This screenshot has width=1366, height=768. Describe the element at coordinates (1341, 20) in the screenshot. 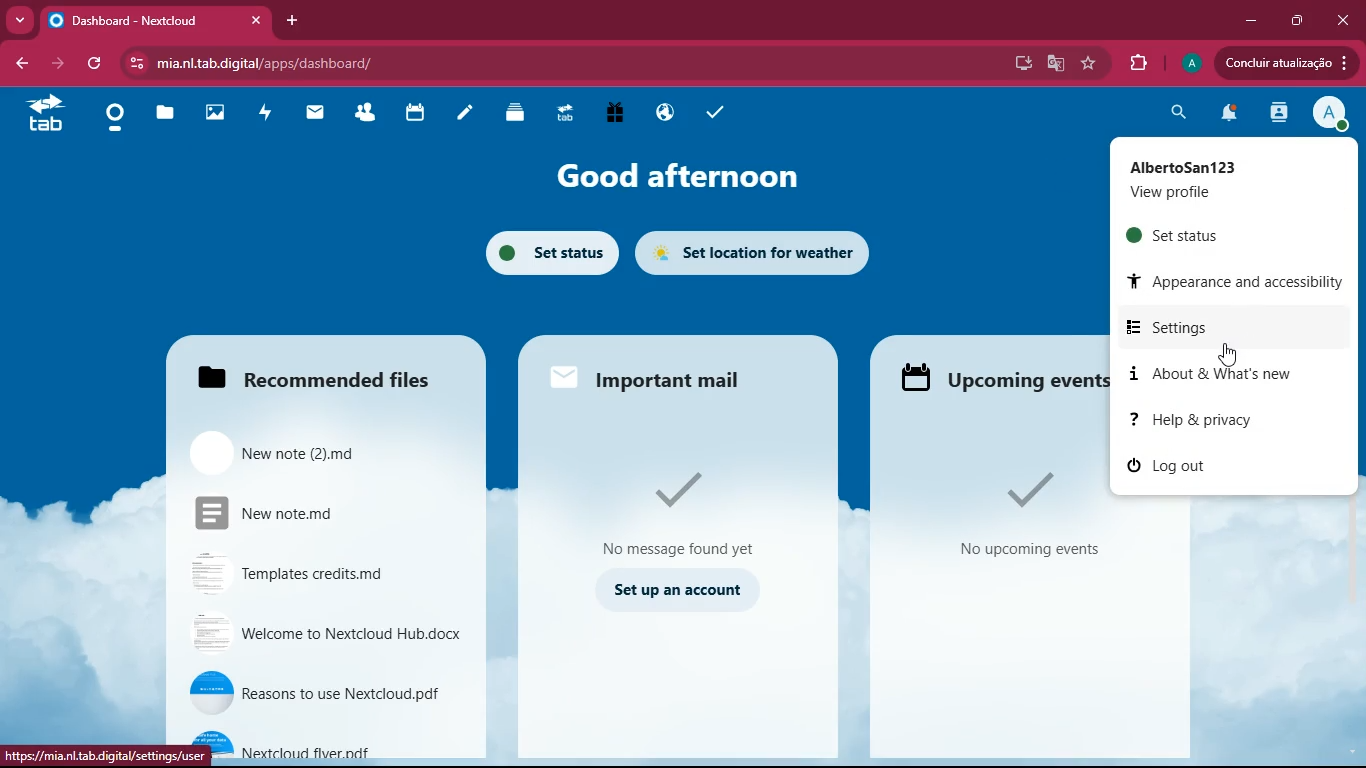

I see `close` at that location.